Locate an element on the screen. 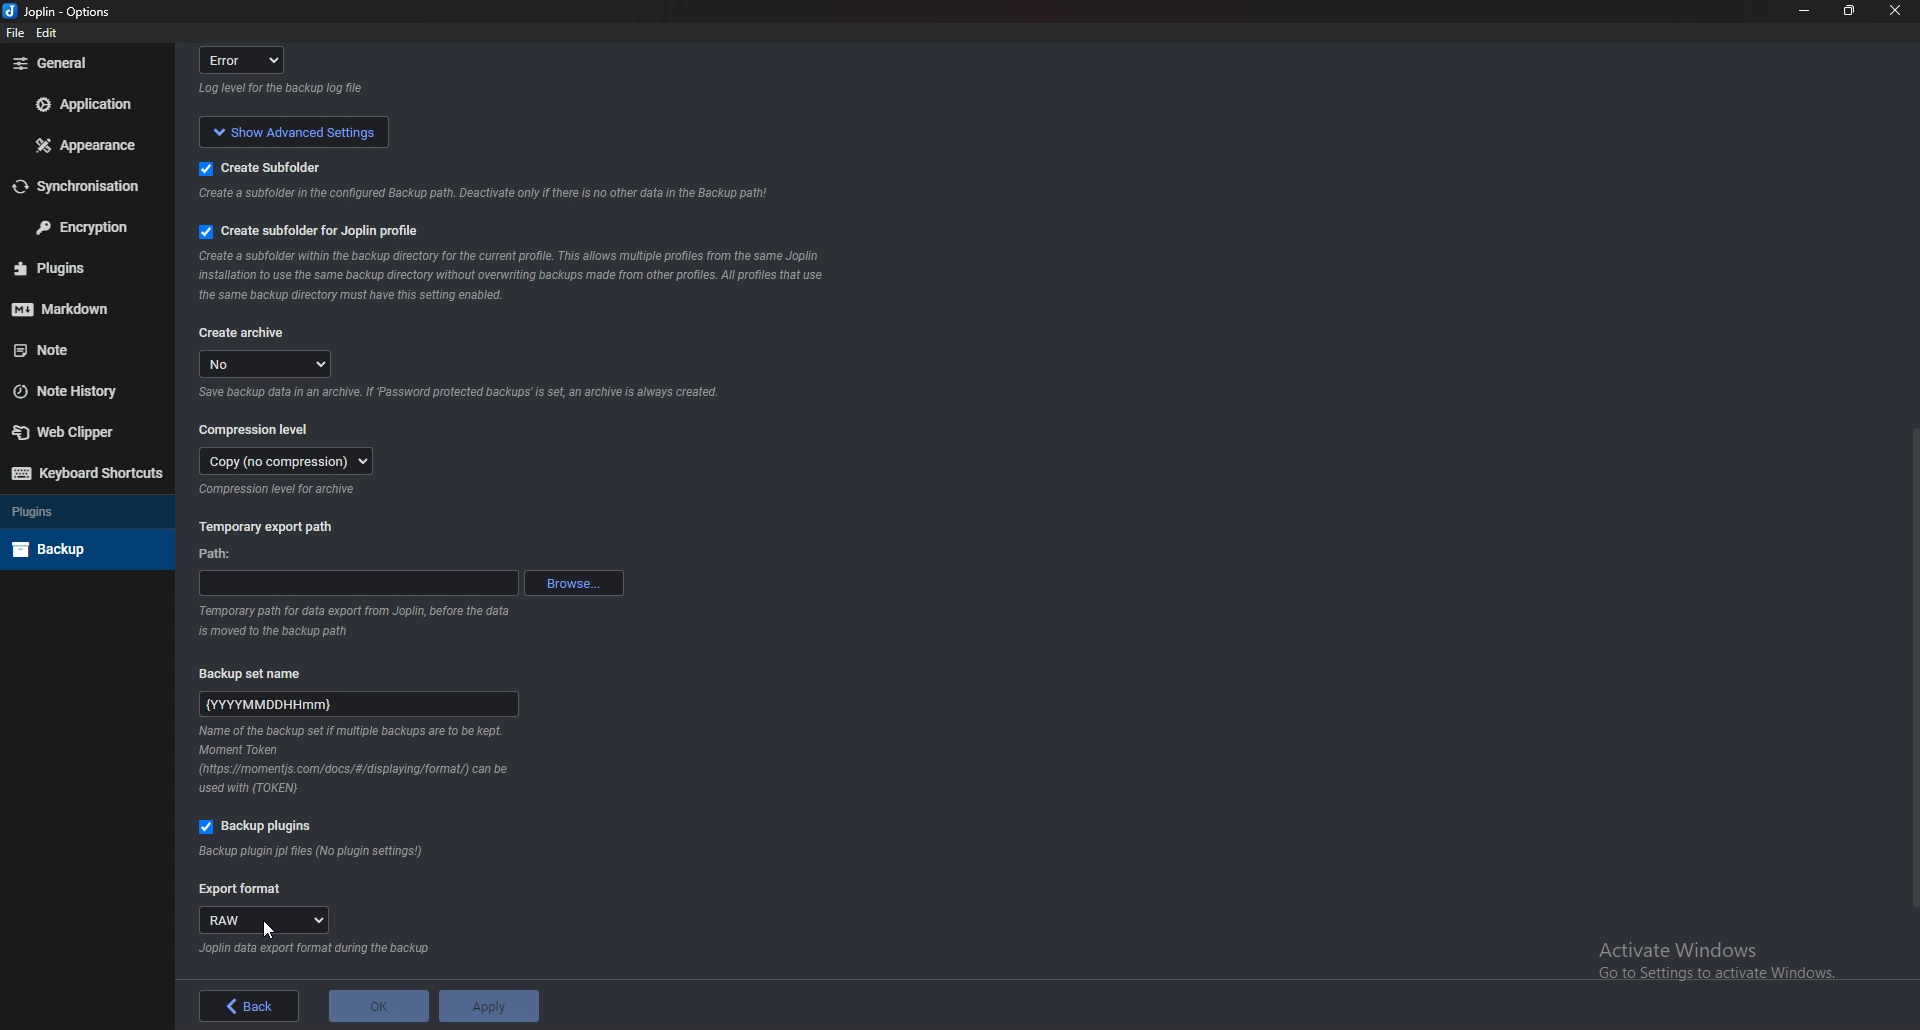 This screenshot has height=1030, width=1920. info is located at coordinates (459, 394).